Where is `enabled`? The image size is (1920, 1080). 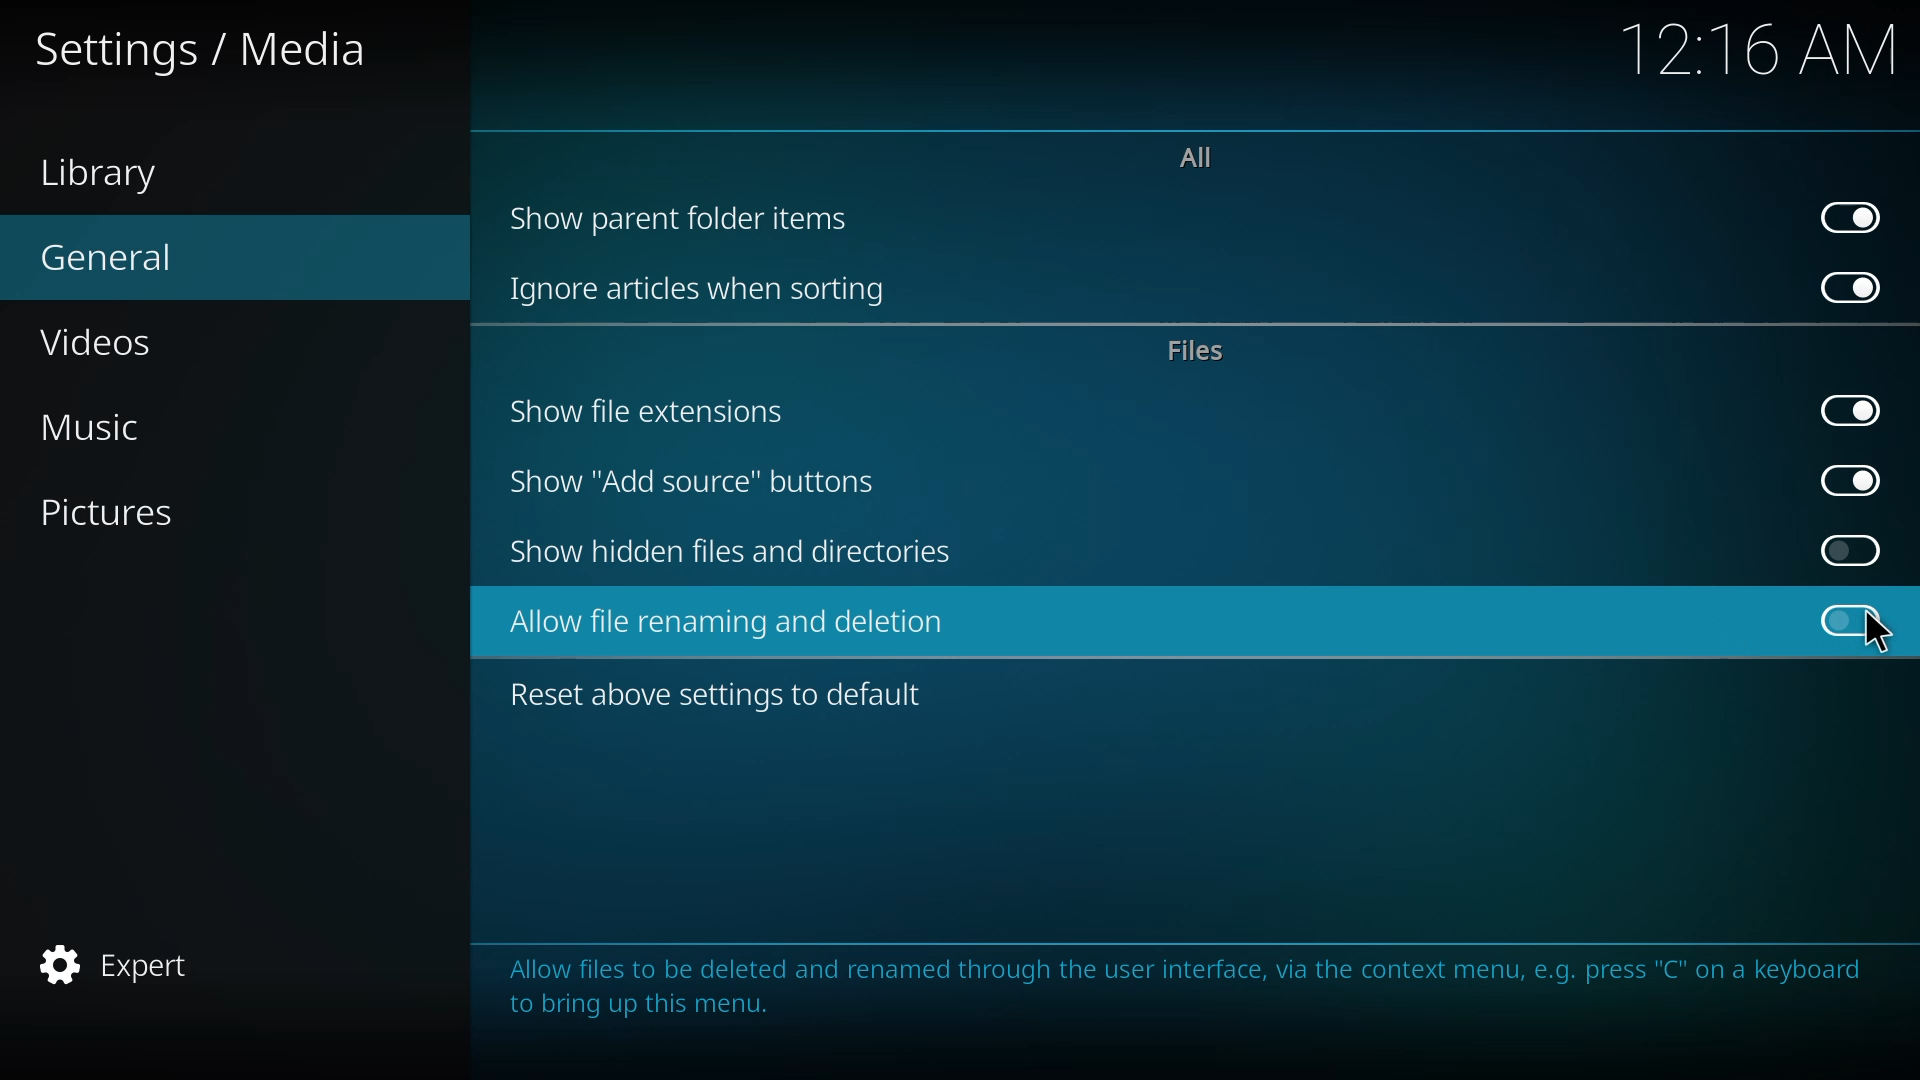
enabled is located at coordinates (1854, 478).